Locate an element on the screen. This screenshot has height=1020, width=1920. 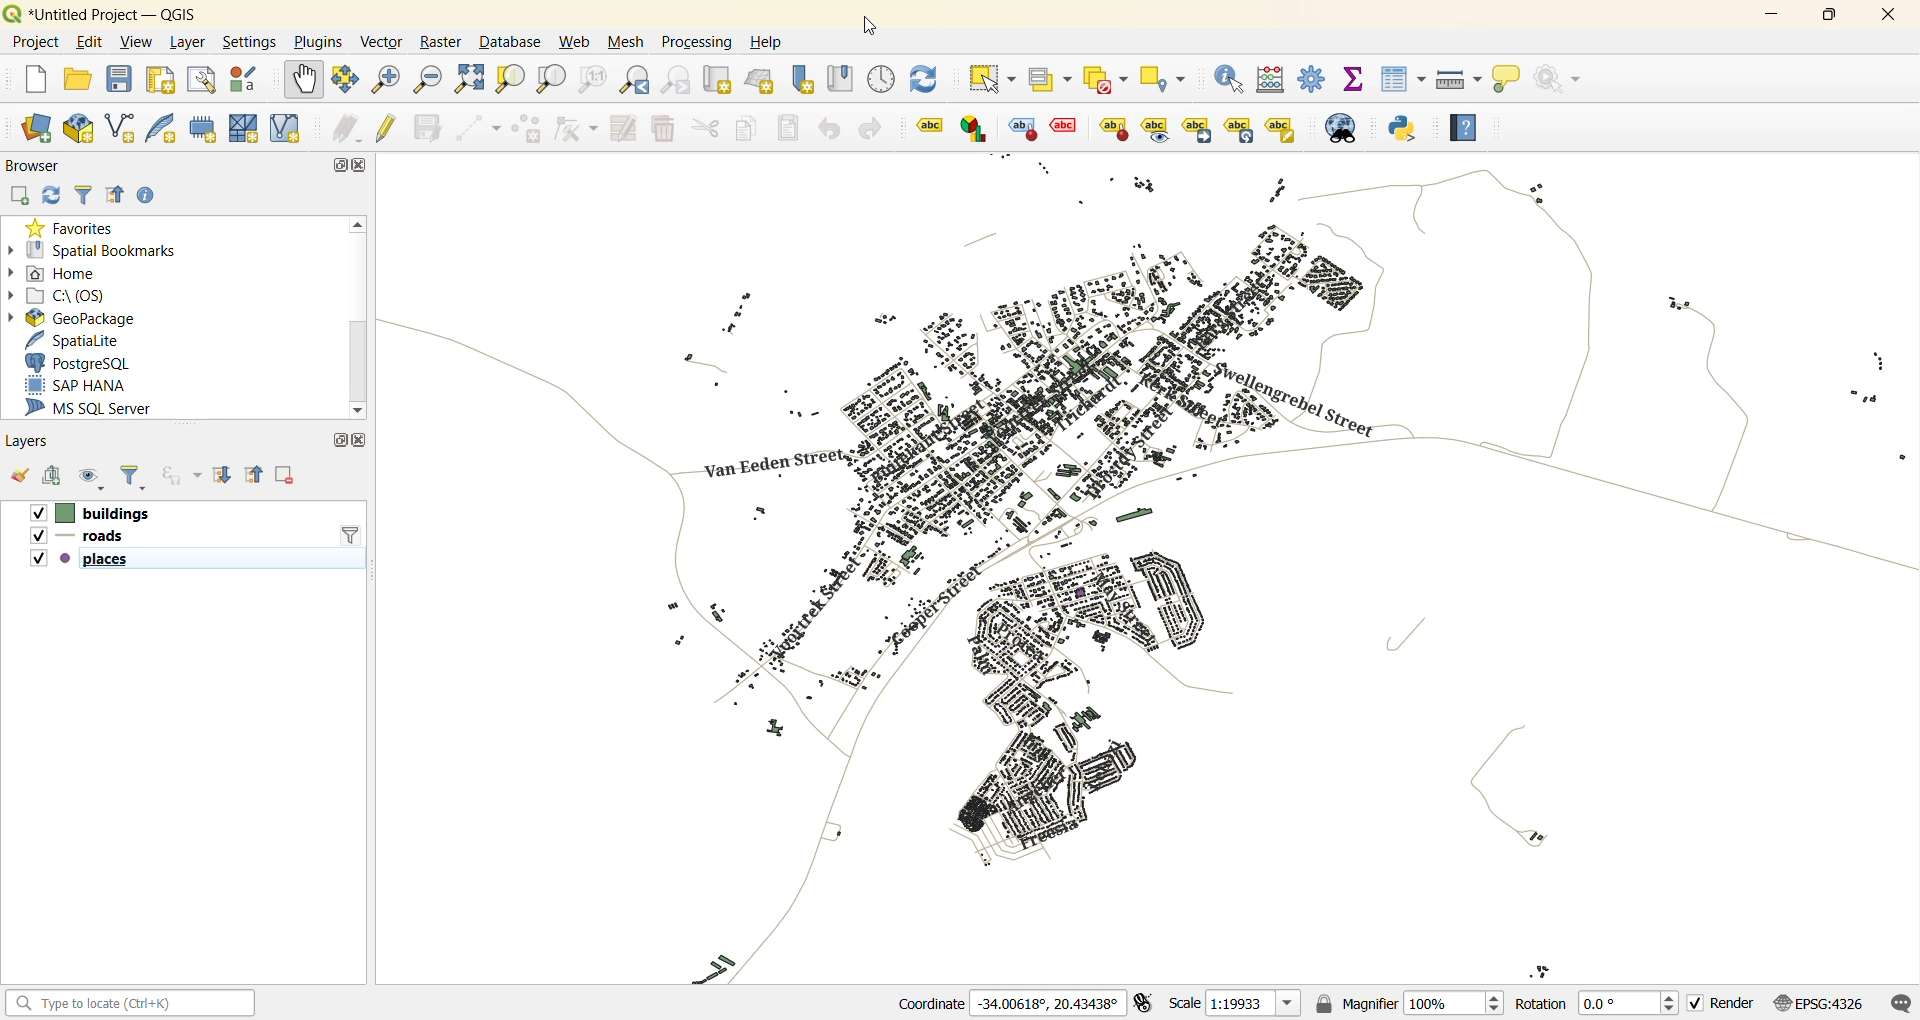
open is located at coordinates (19, 474).